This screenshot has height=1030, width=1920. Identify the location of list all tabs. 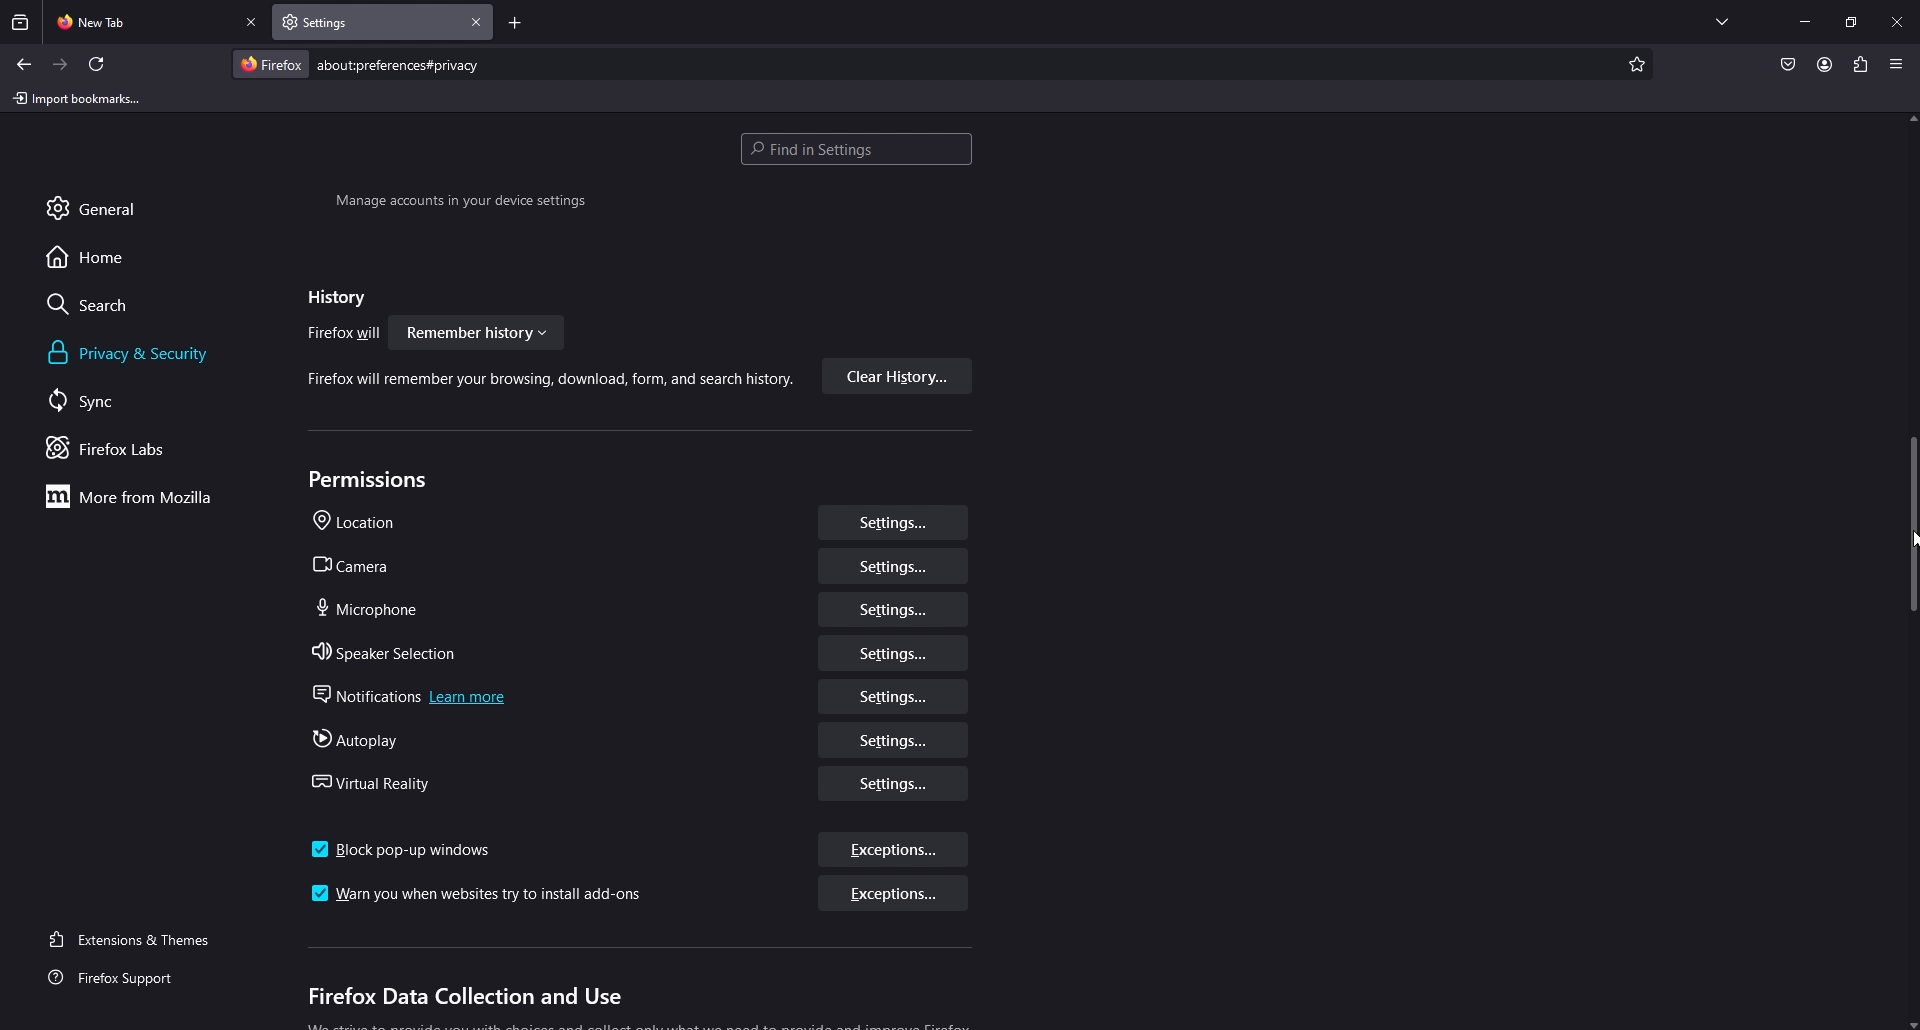
(1722, 18).